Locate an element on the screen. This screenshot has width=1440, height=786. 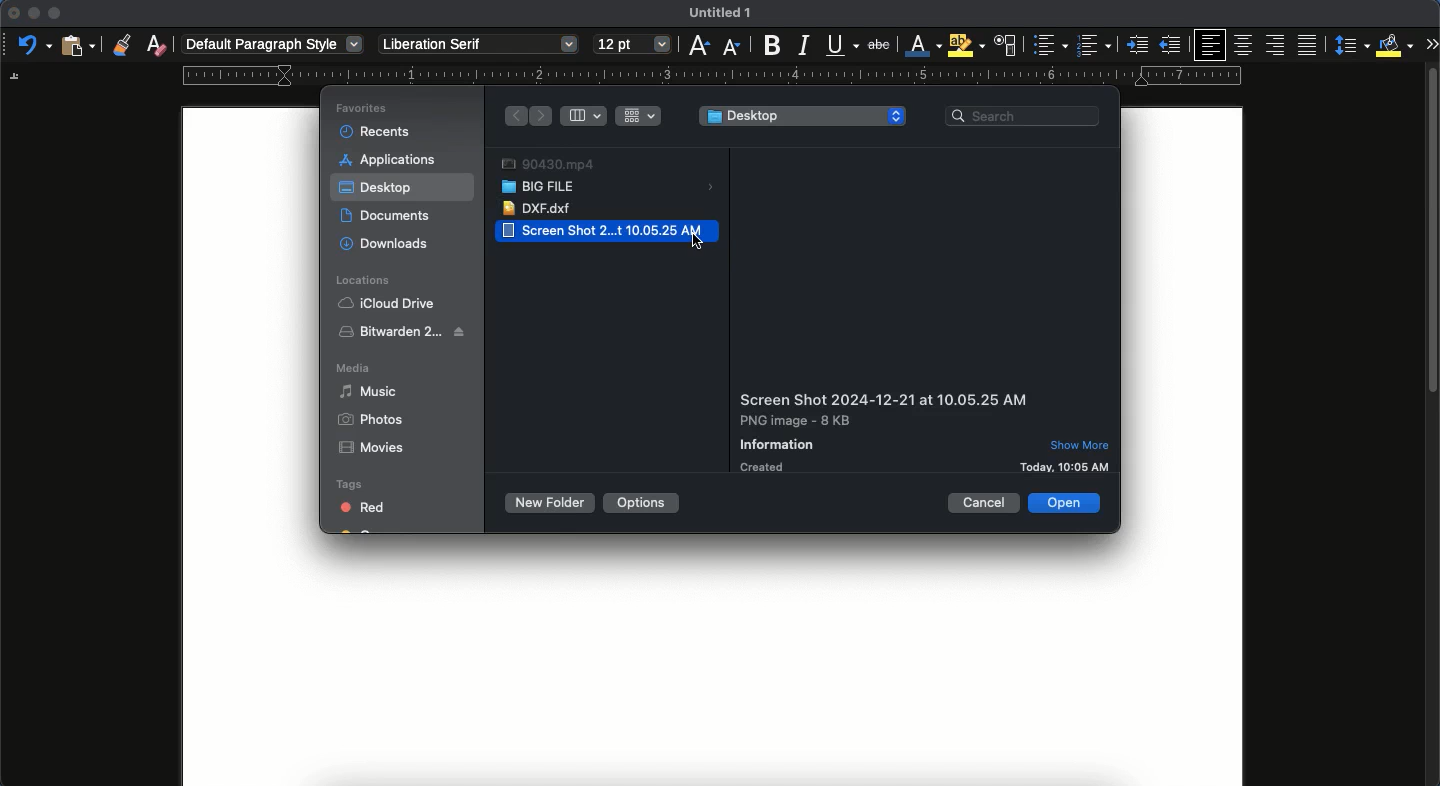
desktop is located at coordinates (803, 116).